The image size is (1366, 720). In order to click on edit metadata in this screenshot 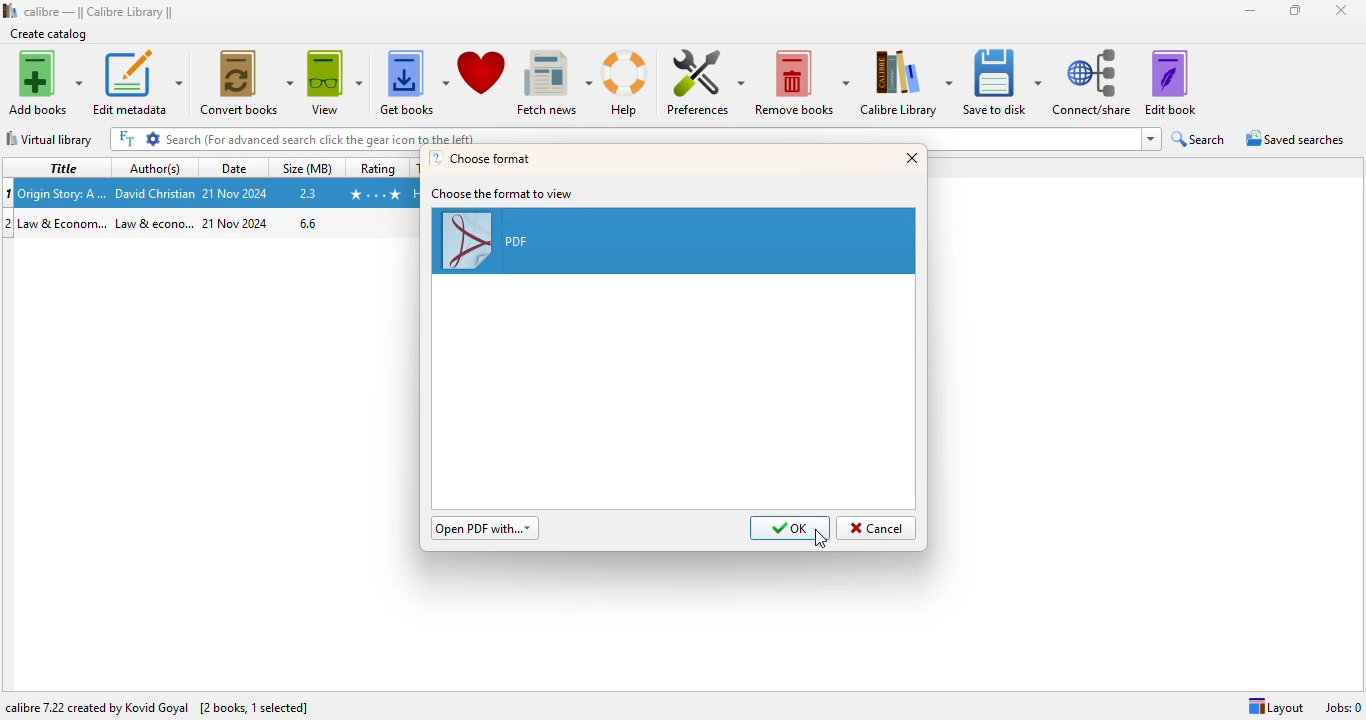, I will do `click(138, 82)`.